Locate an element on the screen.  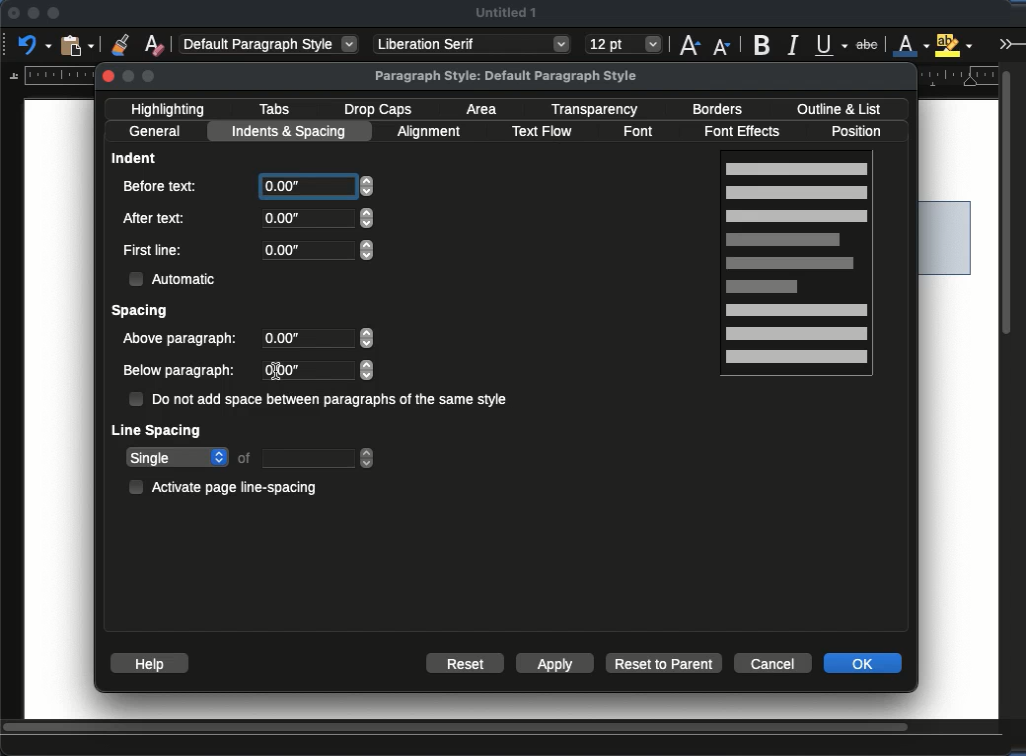
automatic is located at coordinates (176, 279).